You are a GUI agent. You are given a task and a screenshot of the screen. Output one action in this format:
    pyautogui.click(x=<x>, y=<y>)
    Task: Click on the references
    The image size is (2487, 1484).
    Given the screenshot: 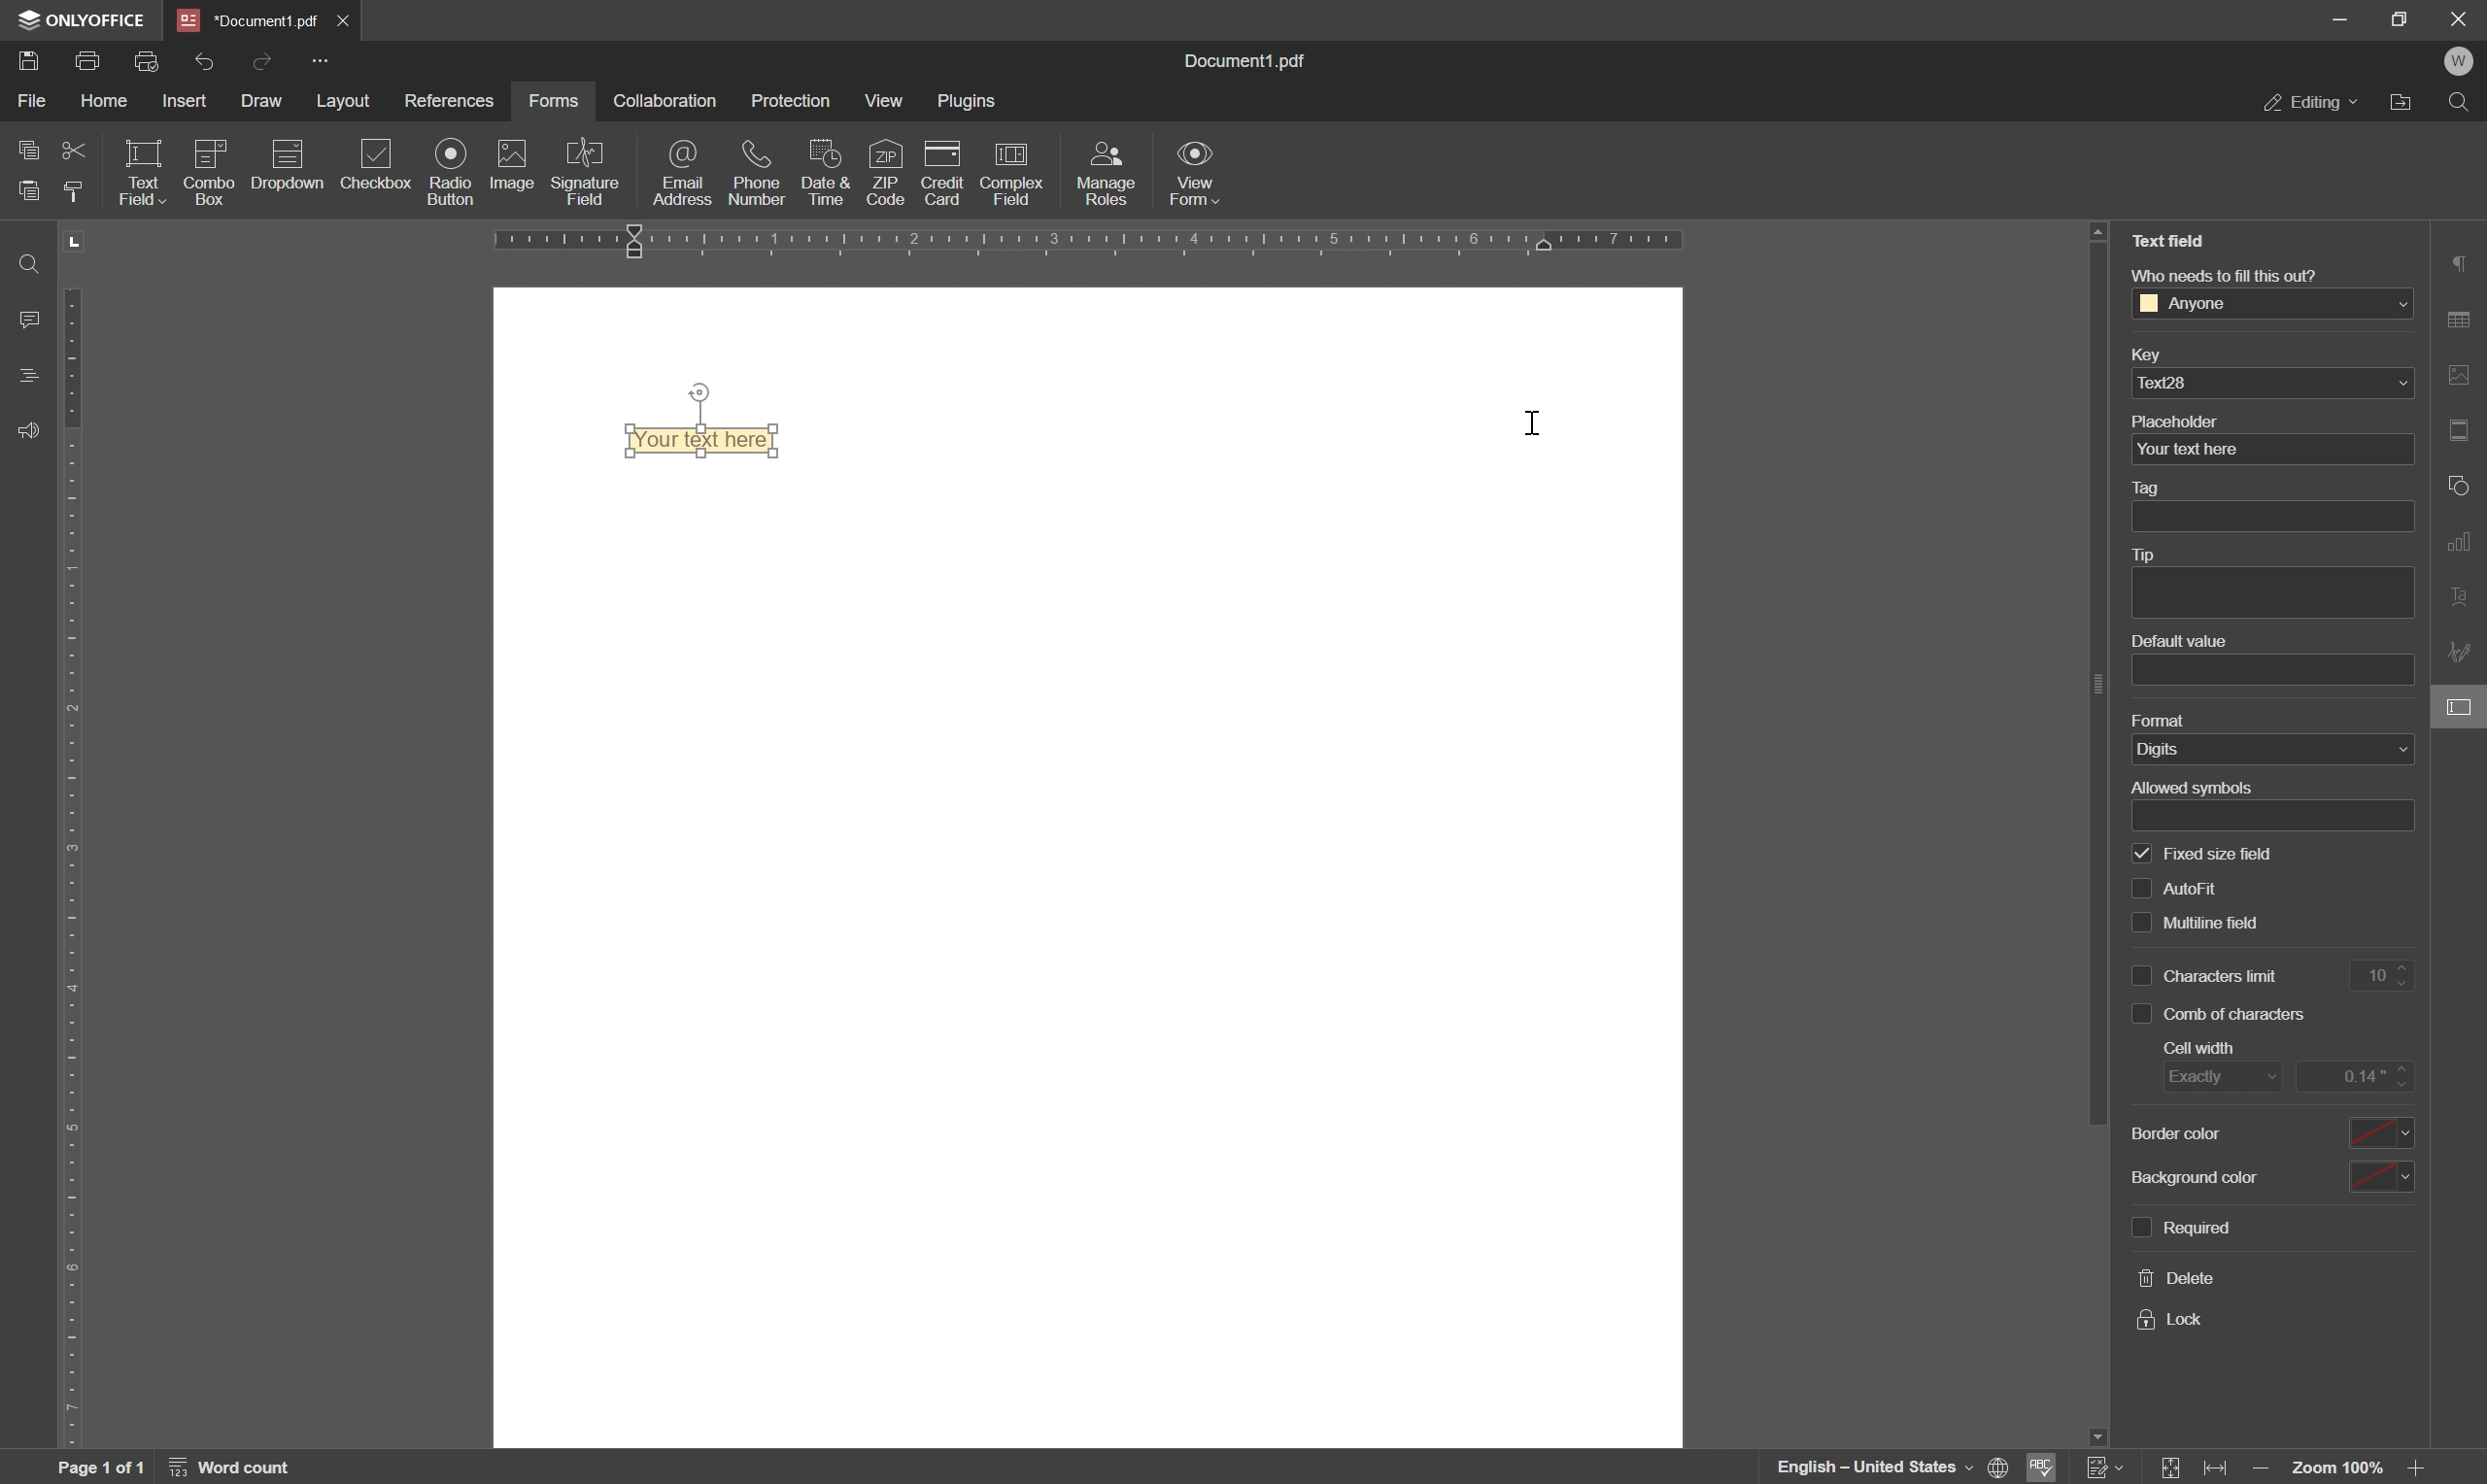 What is the action you would take?
    pyautogui.click(x=450, y=100)
    